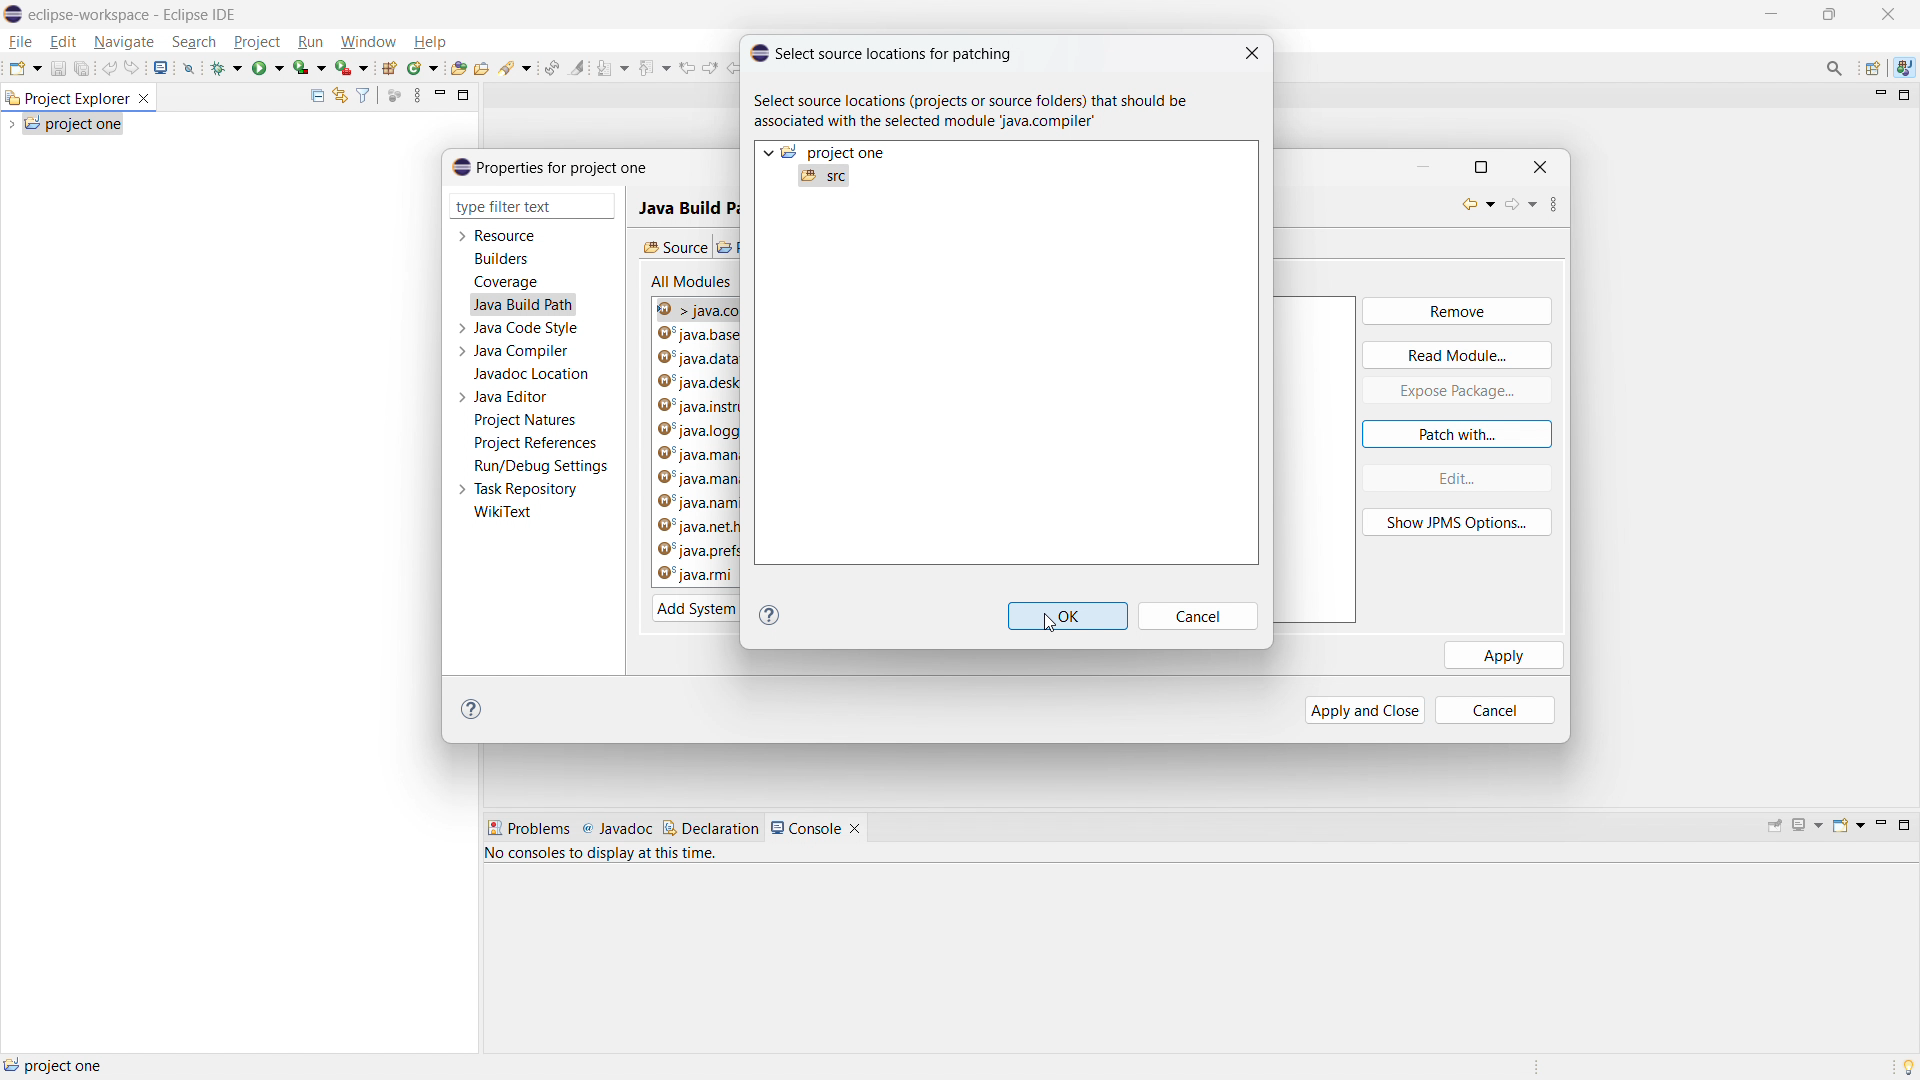 Image resolution: width=1920 pixels, height=1080 pixels. What do you see at coordinates (1770, 14) in the screenshot?
I see `maximize` at bounding box center [1770, 14].